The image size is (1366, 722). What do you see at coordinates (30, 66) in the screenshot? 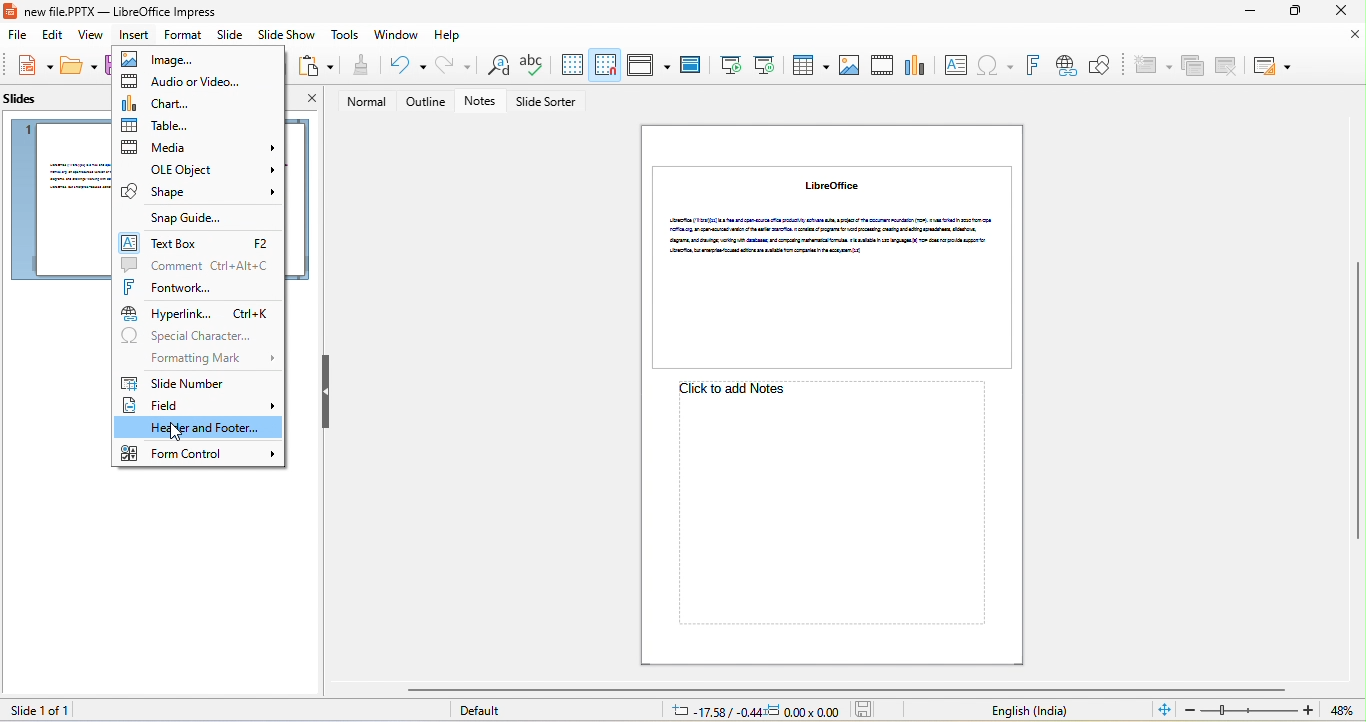
I see `new` at bounding box center [30, 66].